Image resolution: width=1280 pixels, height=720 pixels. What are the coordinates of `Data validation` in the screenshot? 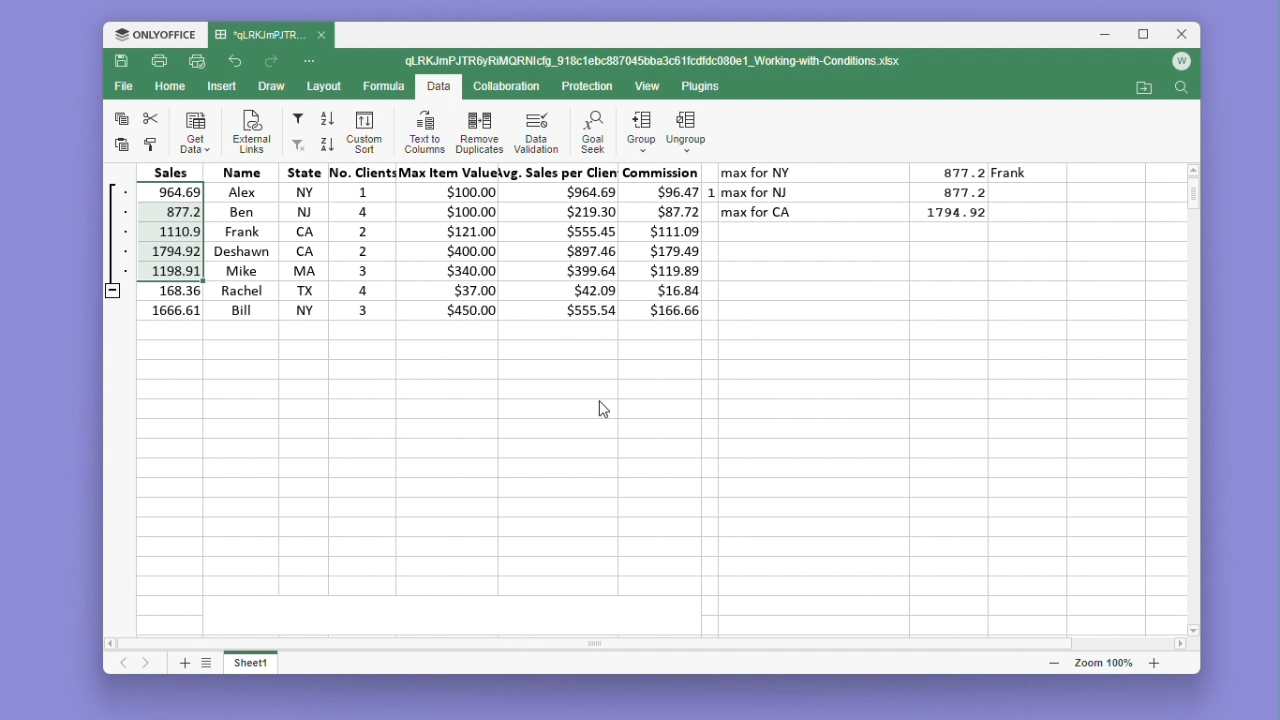 It's located at (536, 132).